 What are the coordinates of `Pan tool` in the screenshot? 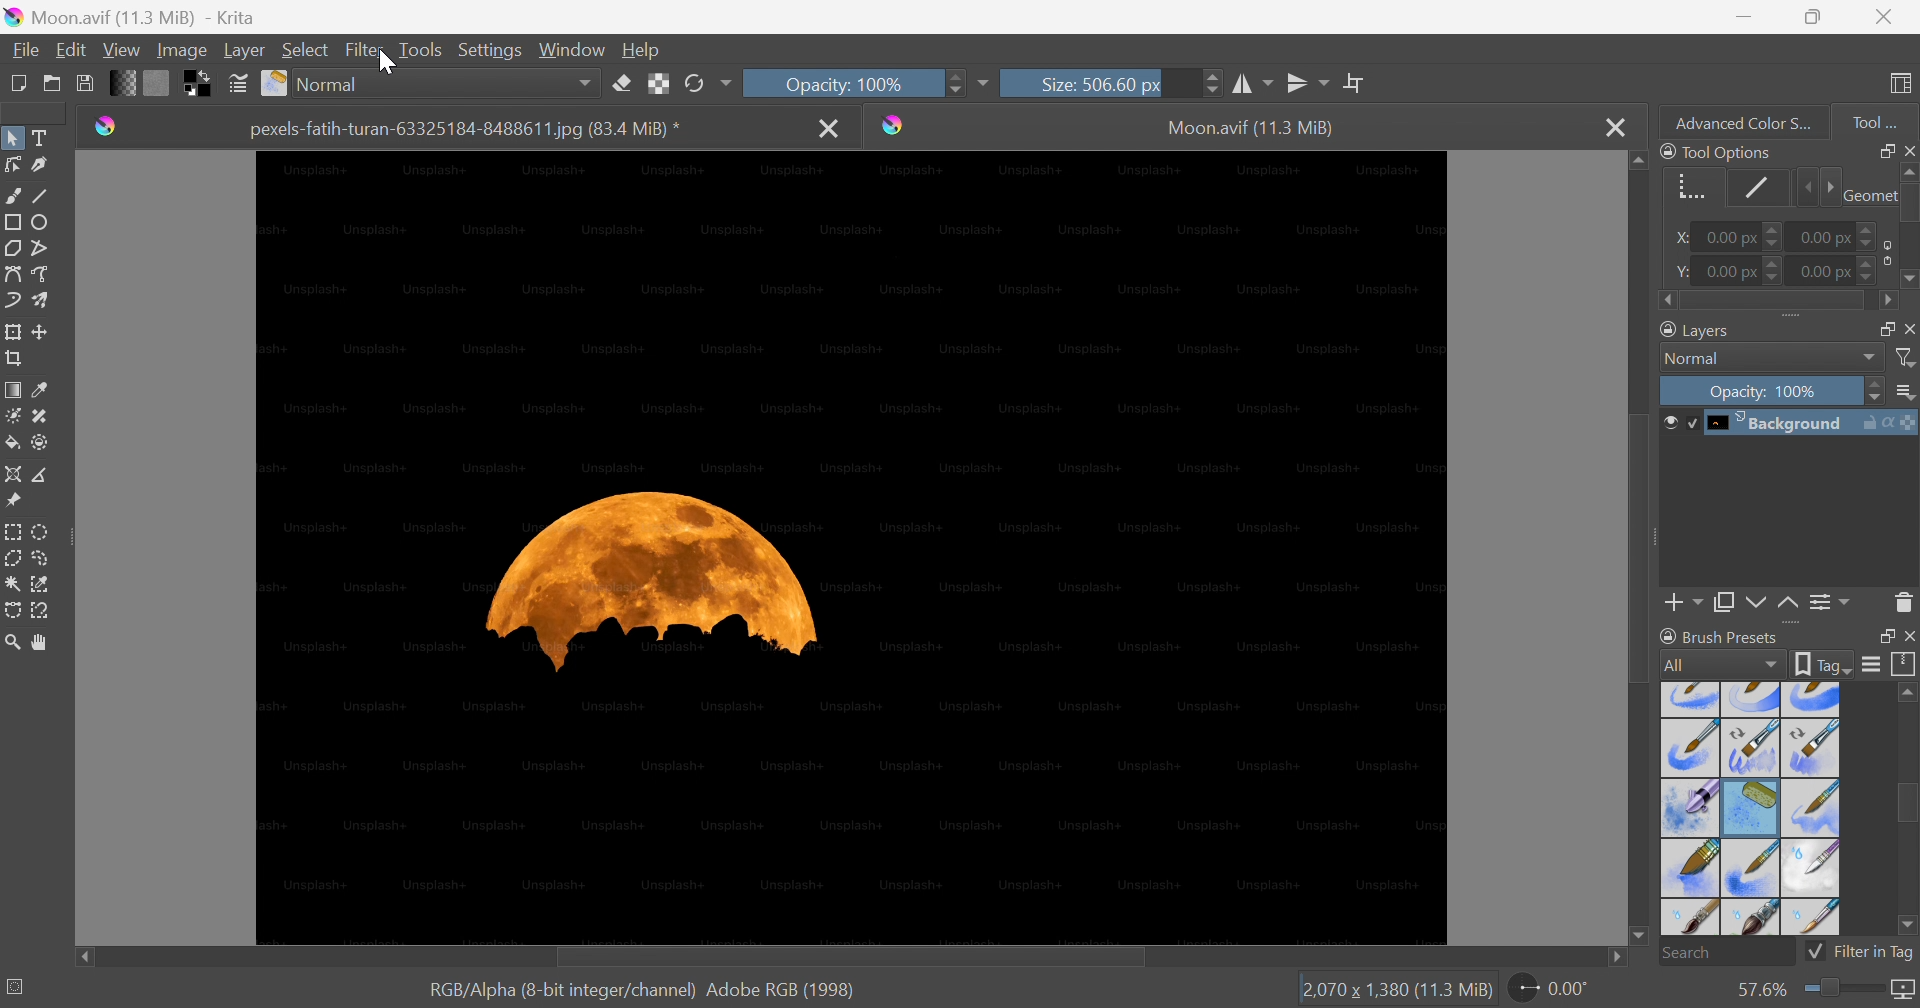 It's located at (45, 643).